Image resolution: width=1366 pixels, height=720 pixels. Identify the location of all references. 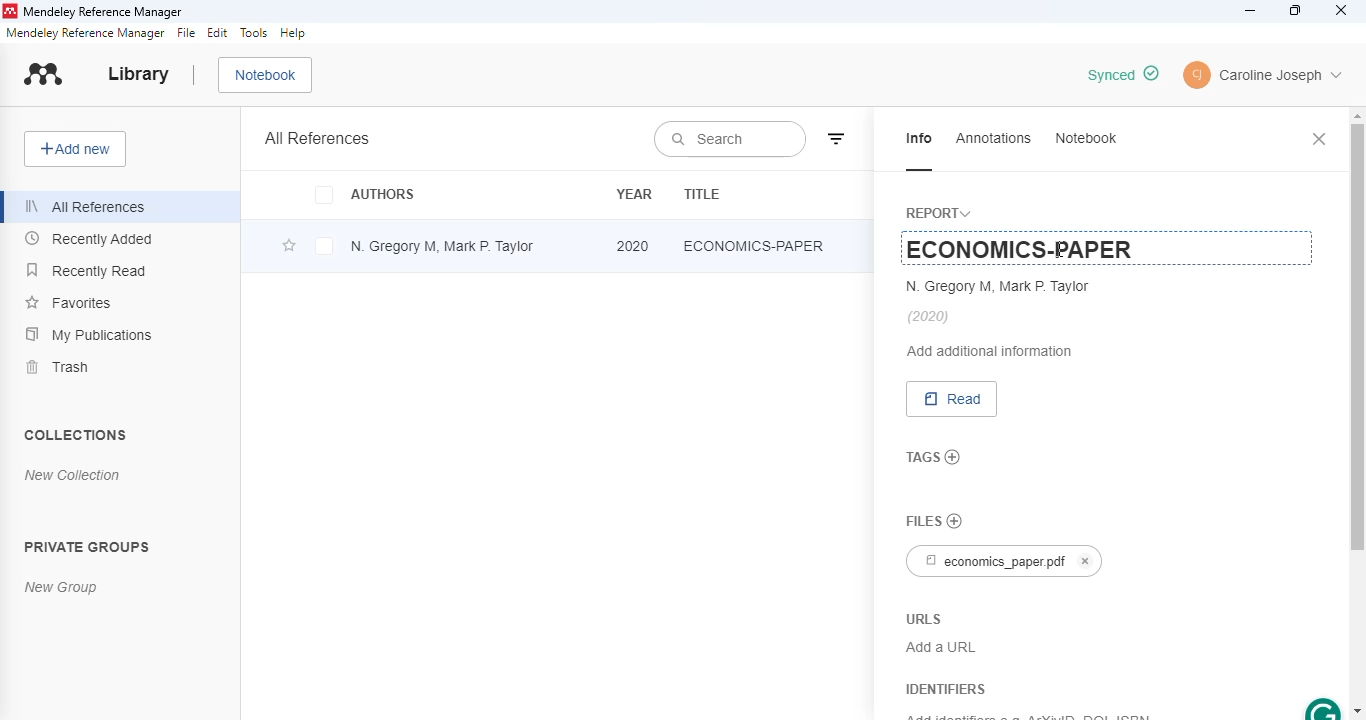
(317, 137).